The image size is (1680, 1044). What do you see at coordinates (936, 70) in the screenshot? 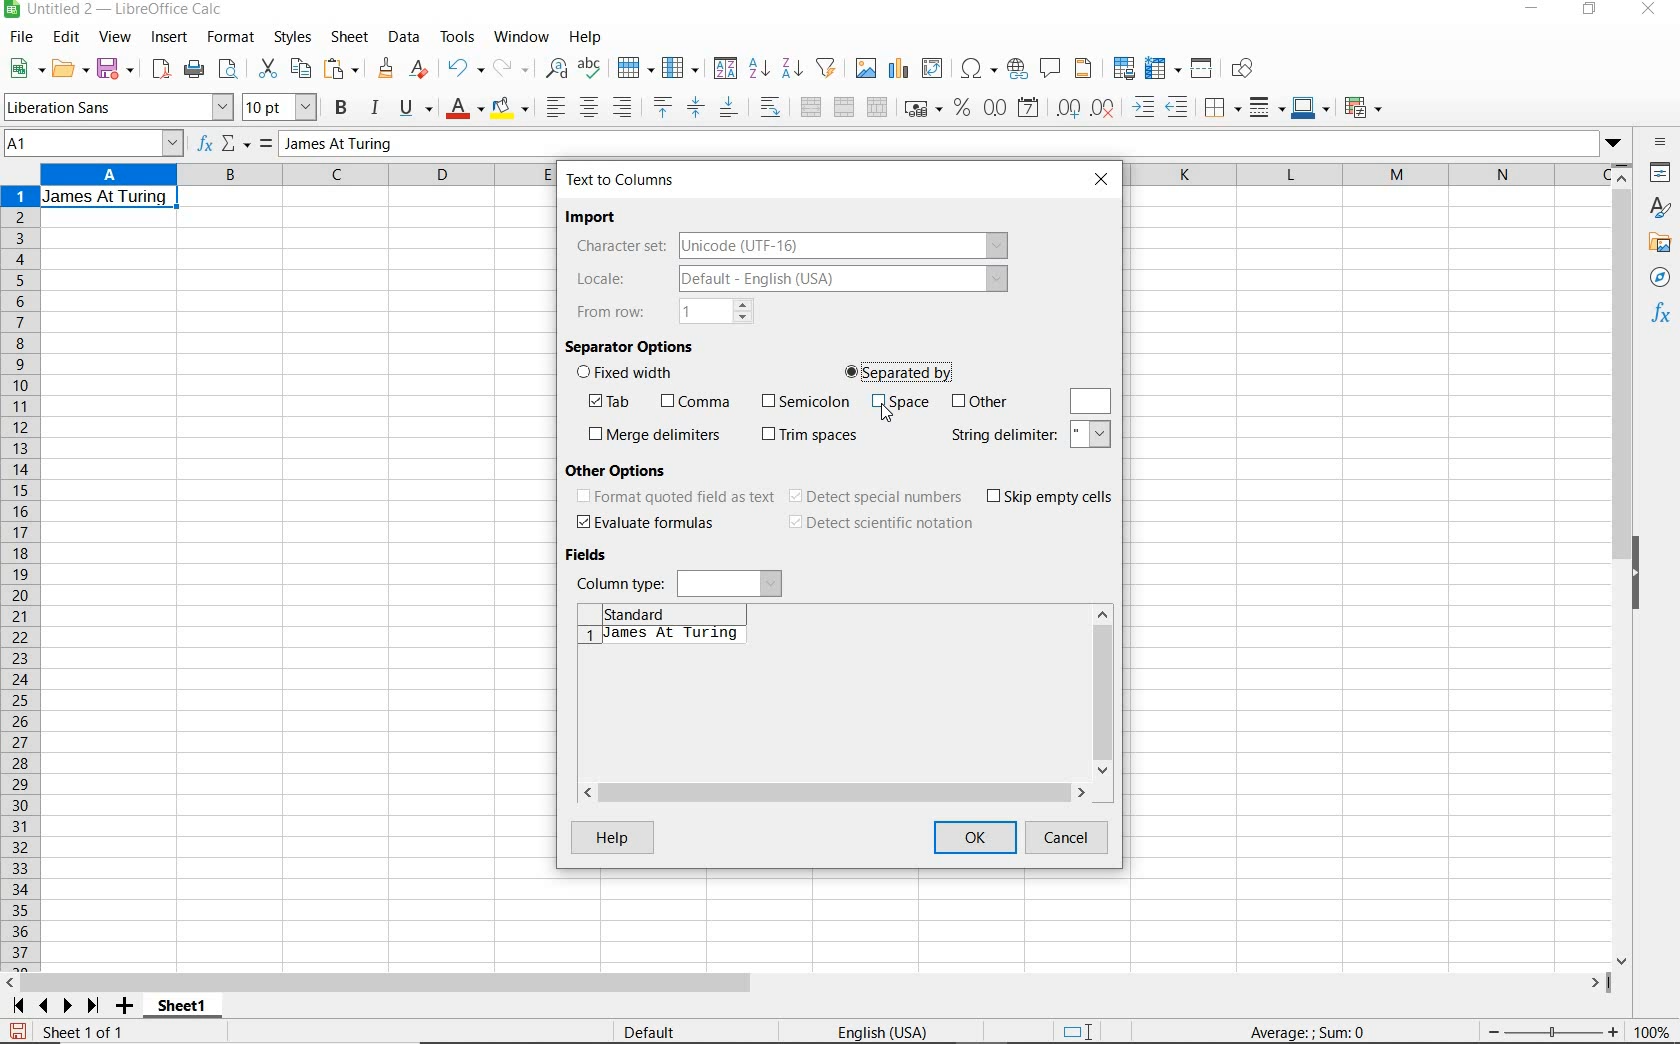
I see `insert or edit pivot table` at bounding box center [936, 70].